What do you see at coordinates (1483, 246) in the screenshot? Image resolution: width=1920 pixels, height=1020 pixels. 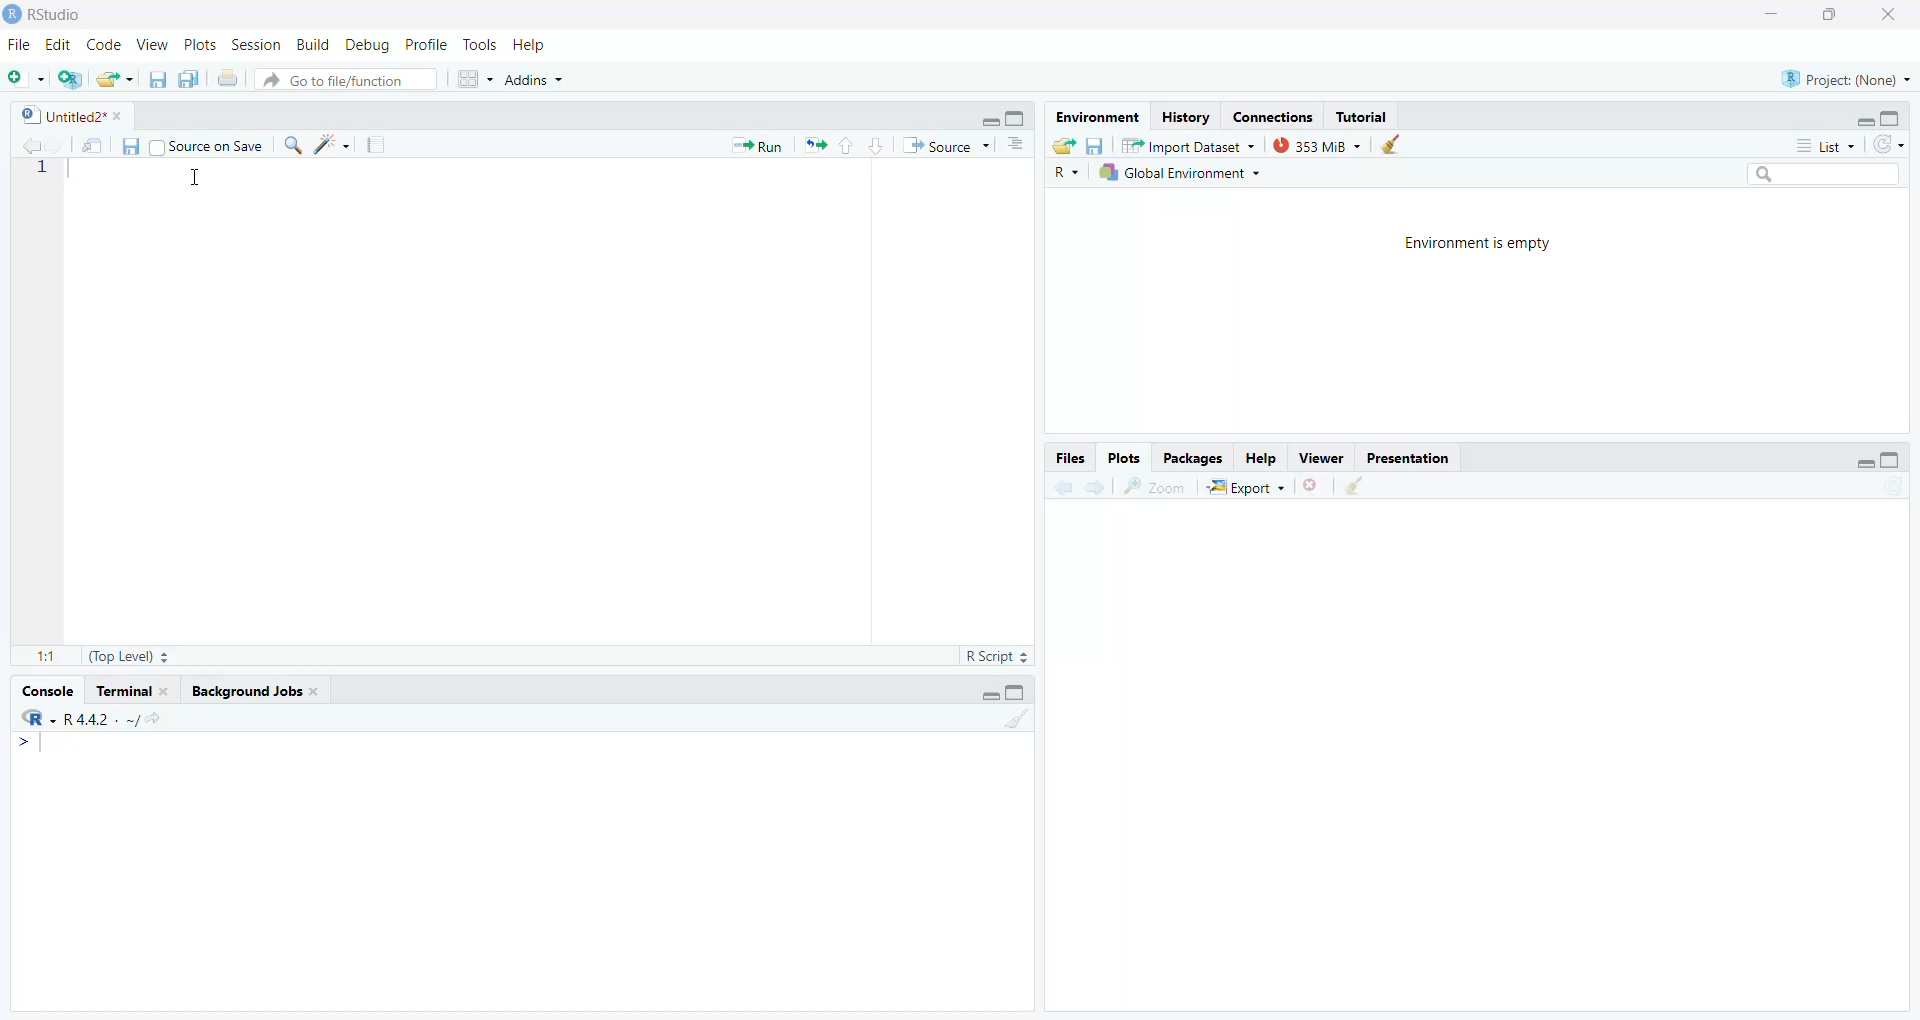 I see `Environment is empty` at bounding box center [1483, 246].